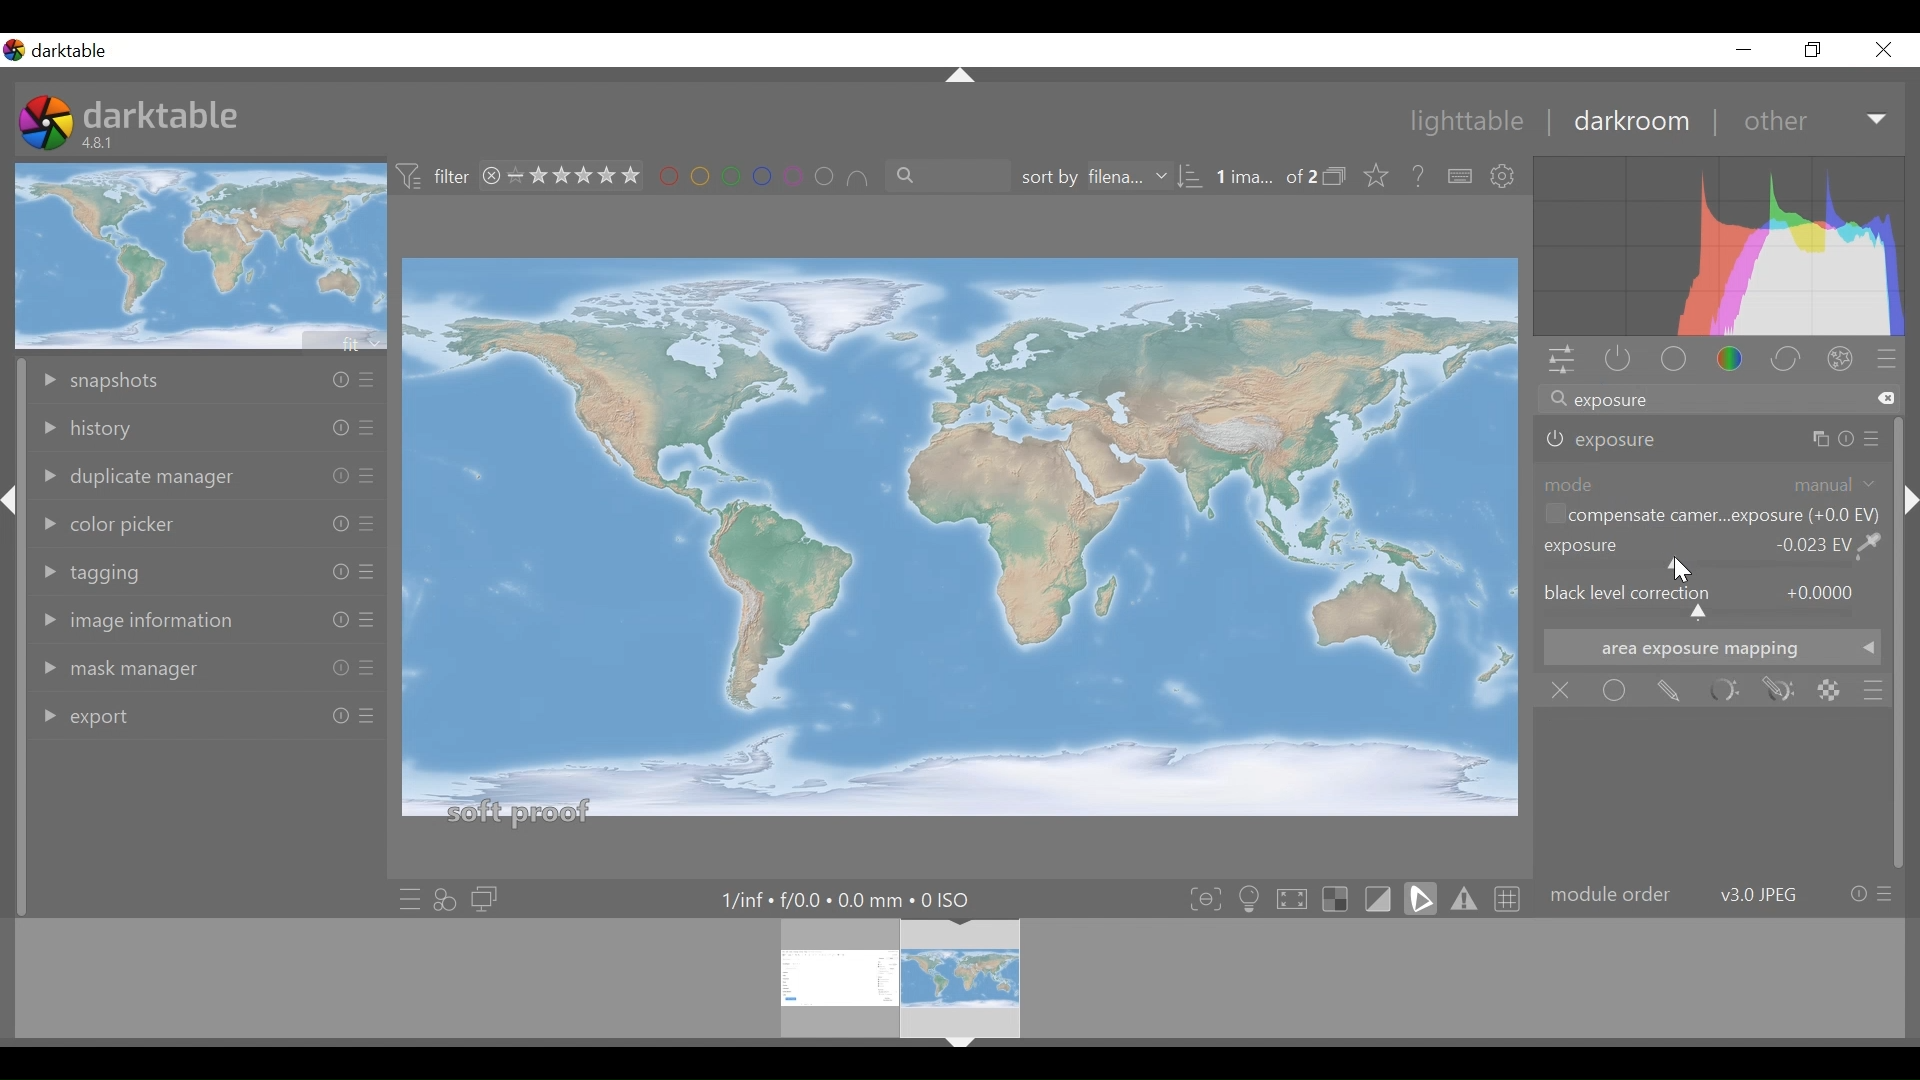 The image size is (1920, 1080). I want to click on , so click(1826, 438).